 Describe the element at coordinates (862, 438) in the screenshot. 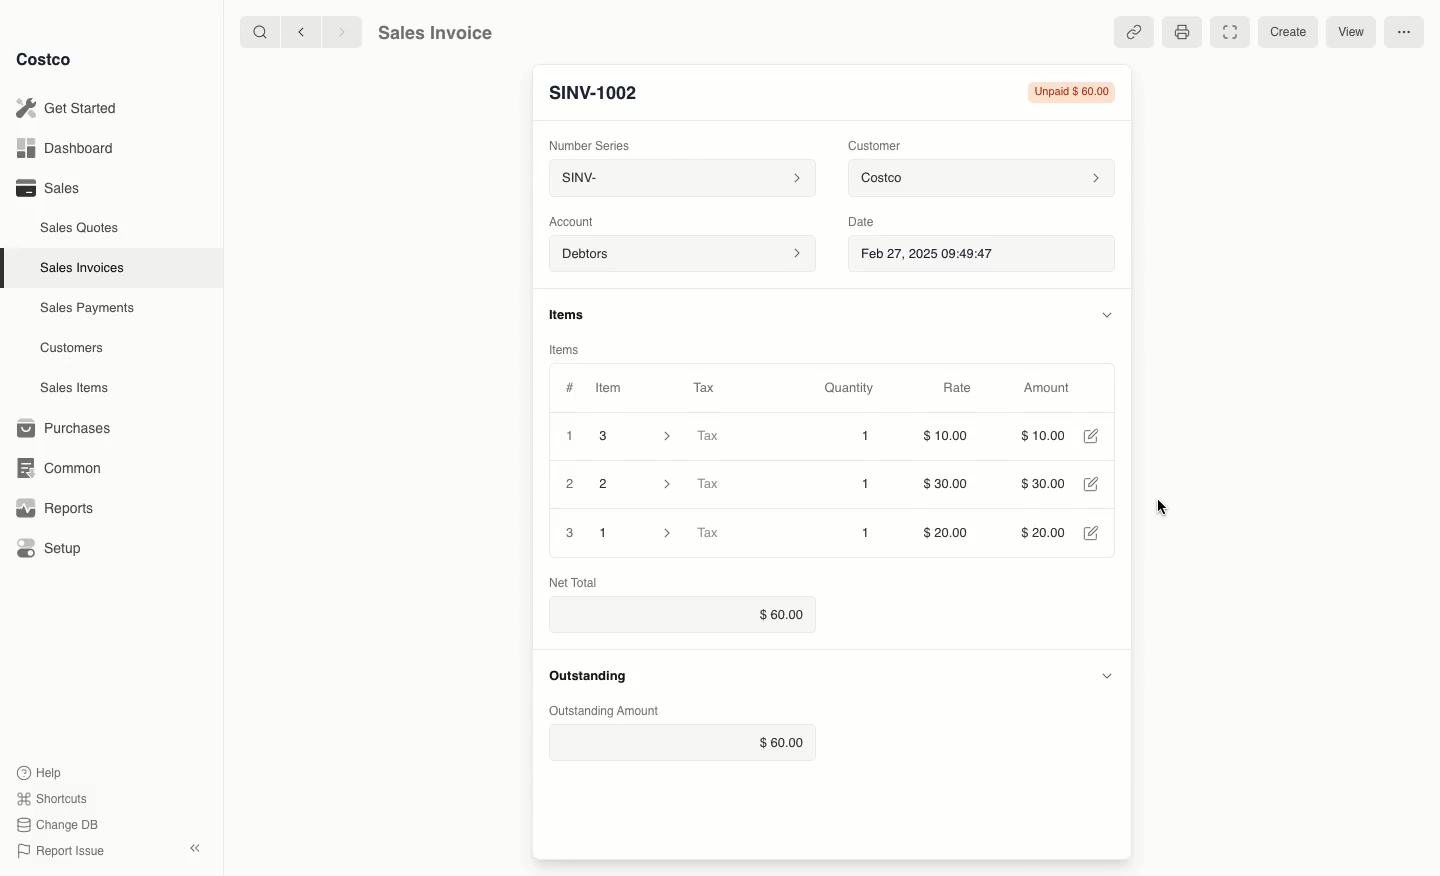

I see `1` at that location.